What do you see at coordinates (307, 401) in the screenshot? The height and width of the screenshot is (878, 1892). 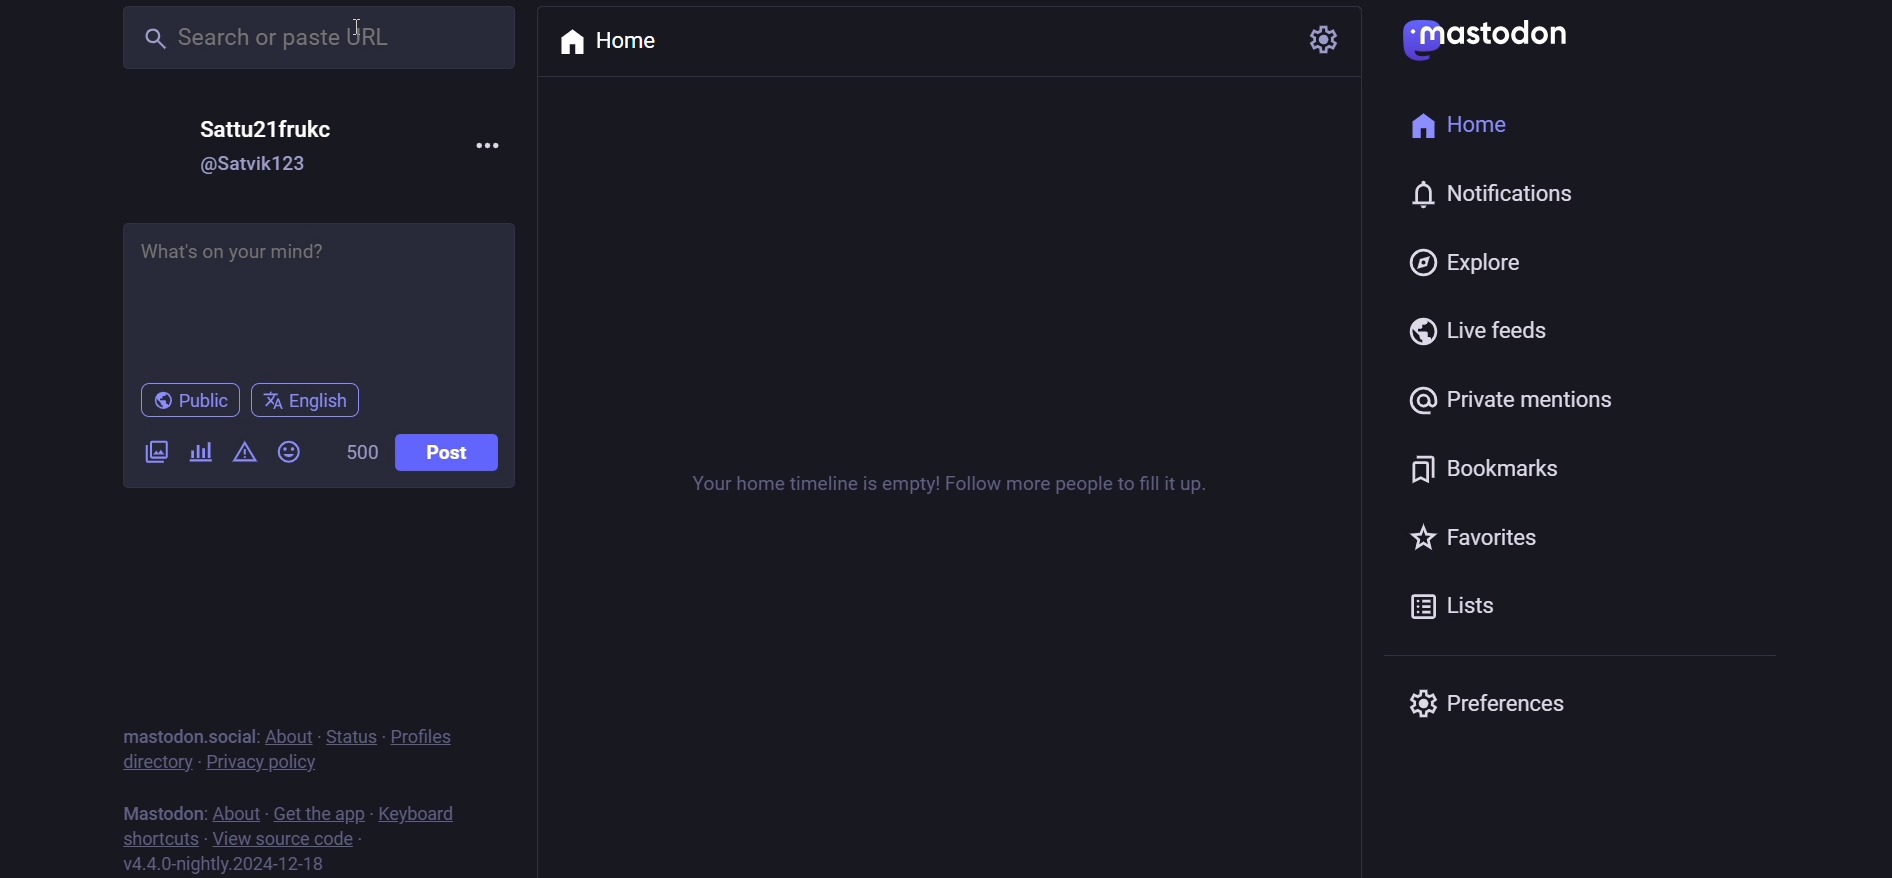 I see `english` at bounding box center [307, 401].